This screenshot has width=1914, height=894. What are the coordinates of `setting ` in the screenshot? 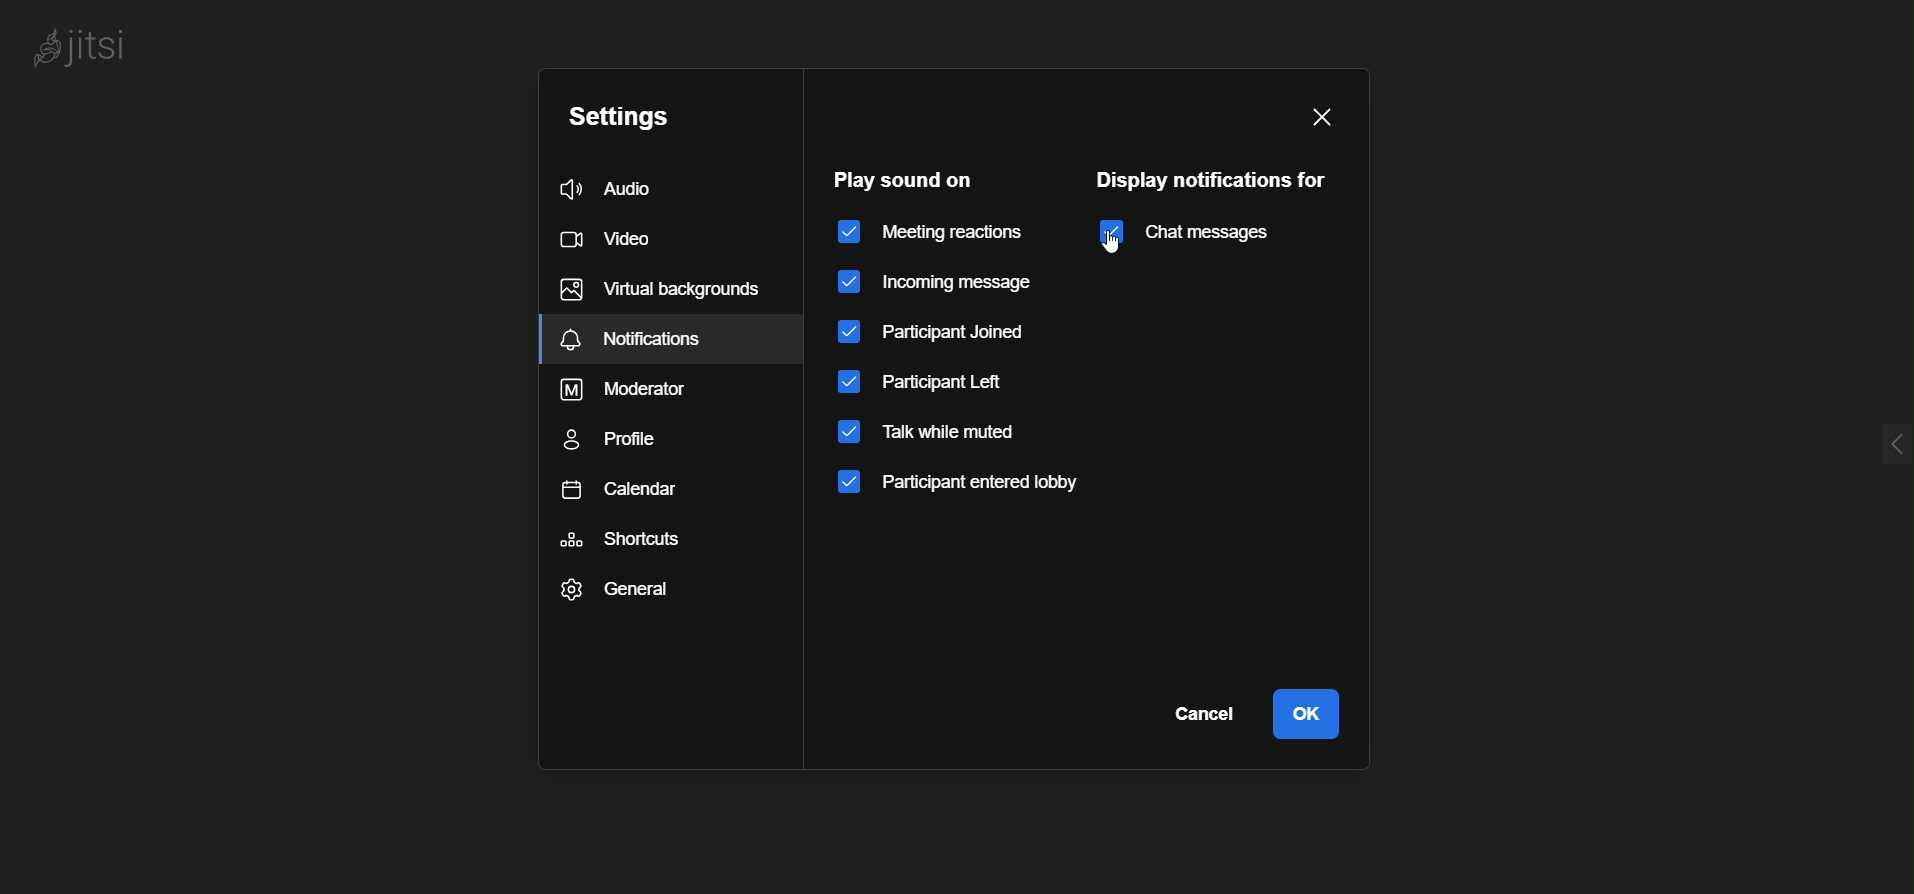 It's located at (624, 115).